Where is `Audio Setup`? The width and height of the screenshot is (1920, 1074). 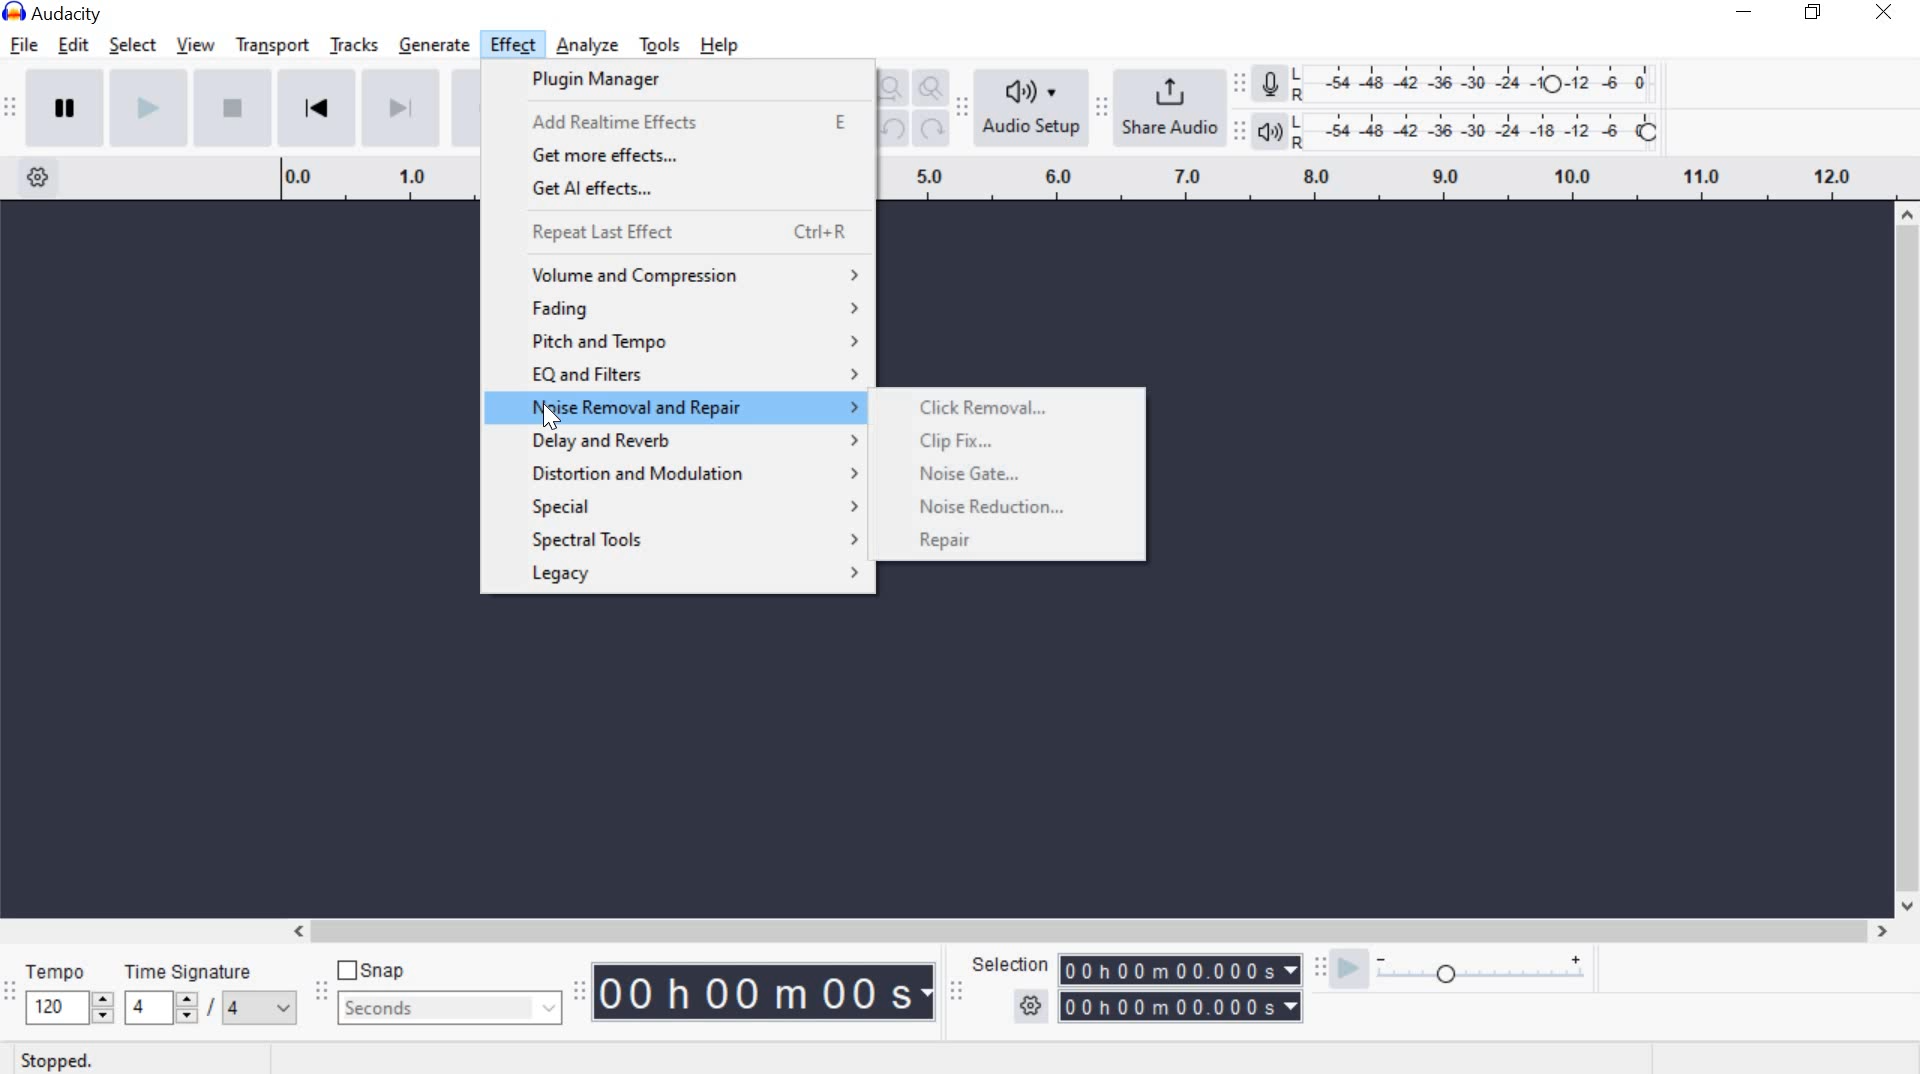
Audio Setup is located at coordinates (1032, 110).